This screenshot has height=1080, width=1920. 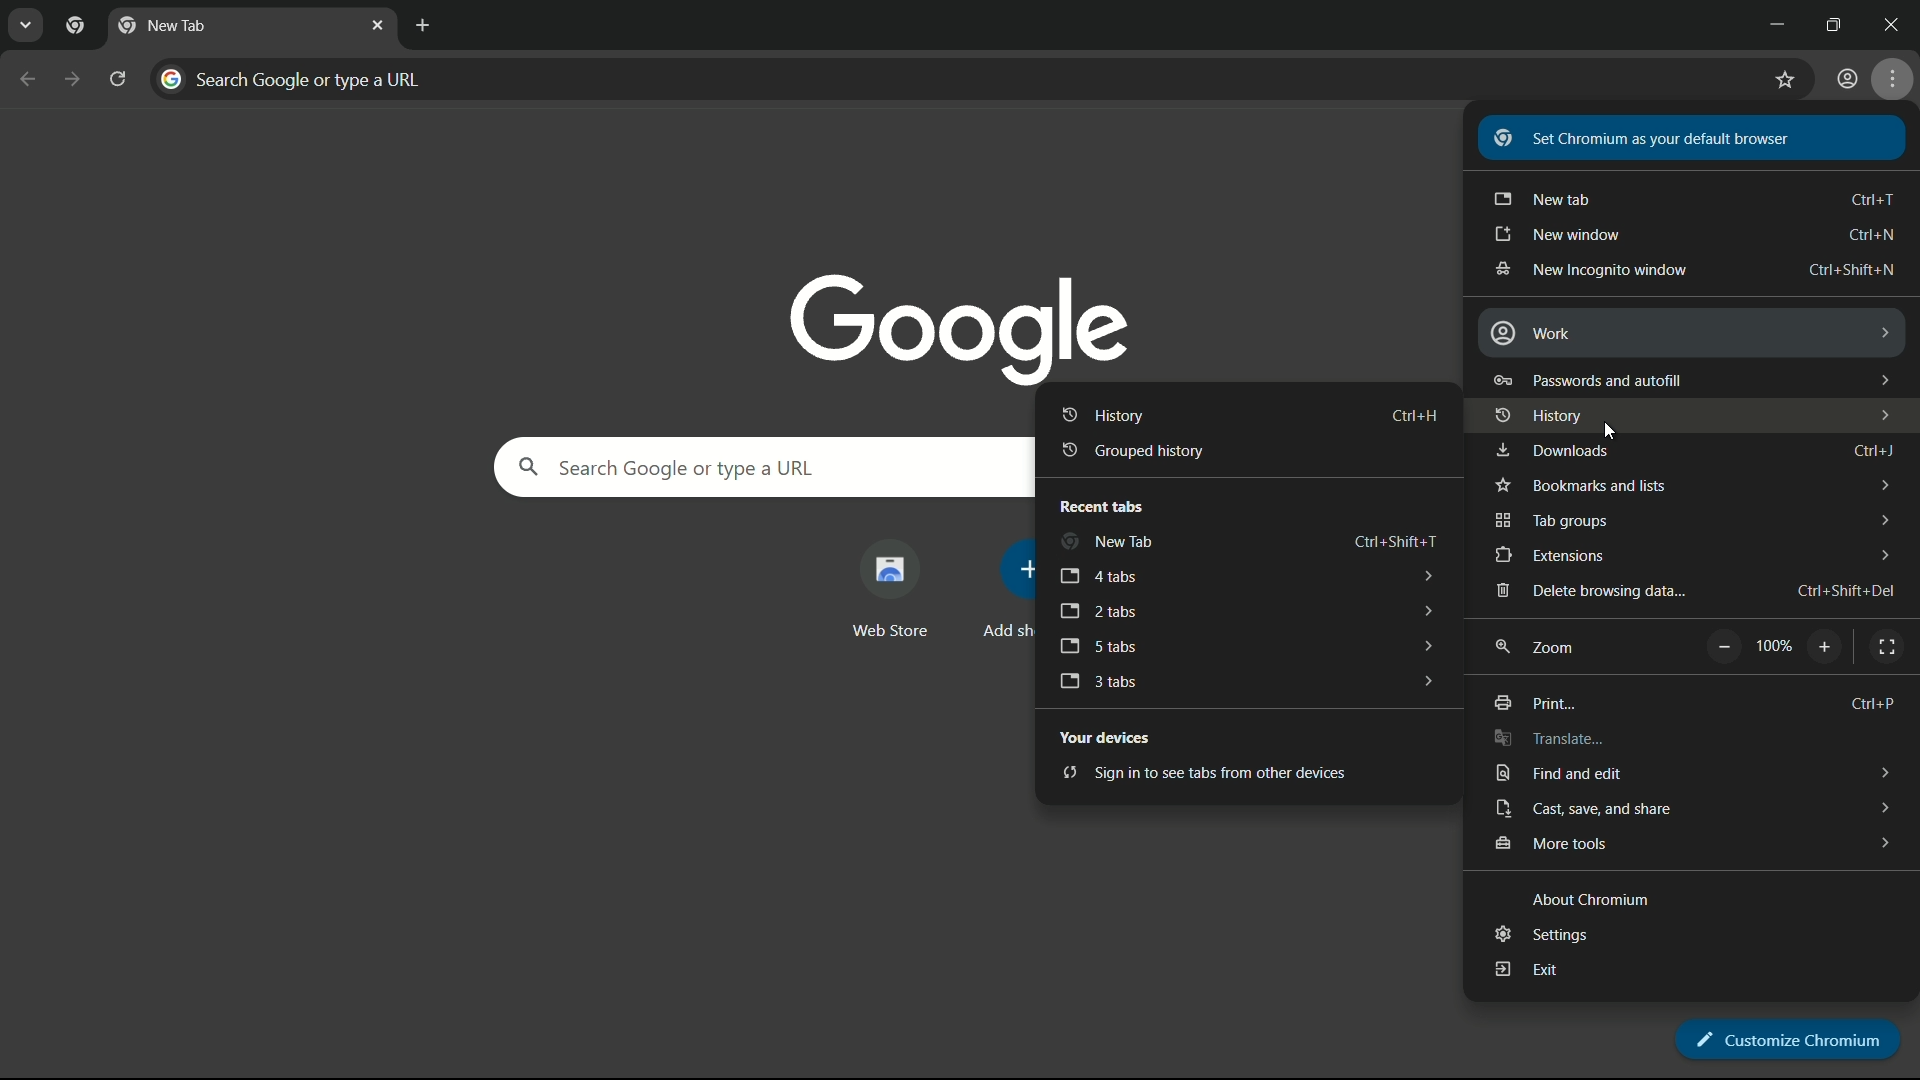 I want to click on zoom out, so click(x=1724, y=649).